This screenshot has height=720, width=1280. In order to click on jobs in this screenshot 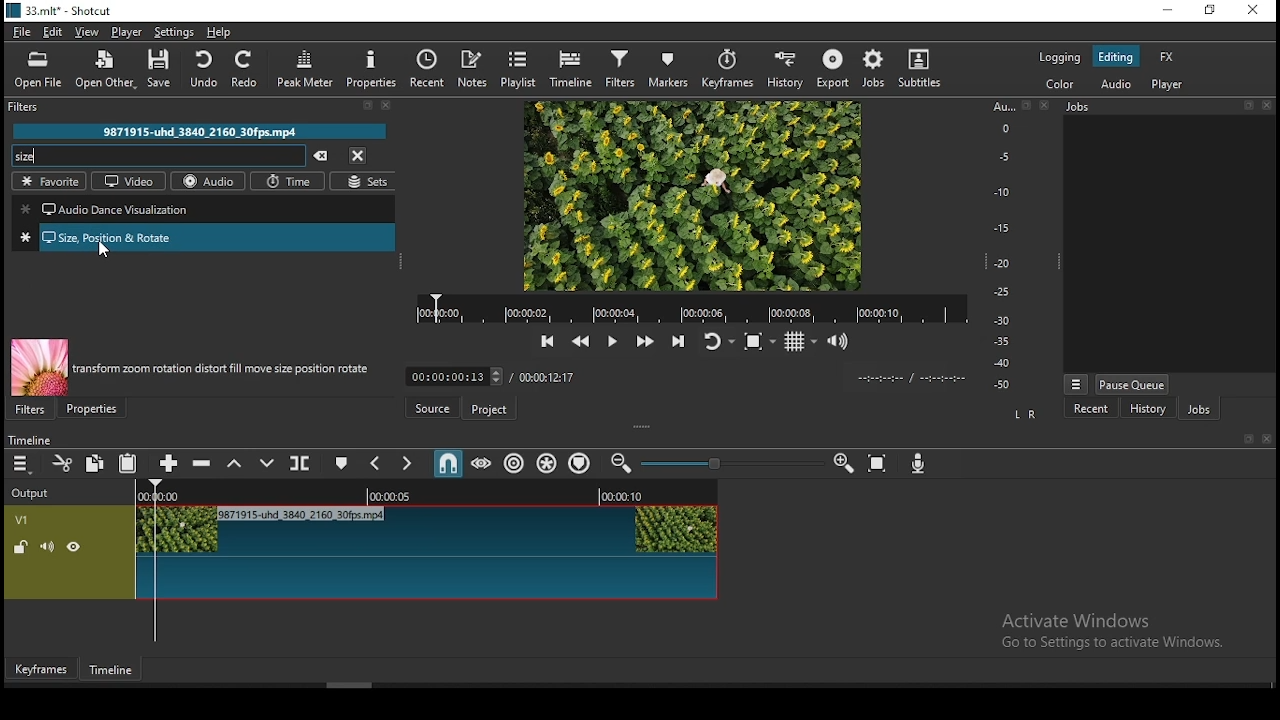, I will do `click(1199, 409)`.